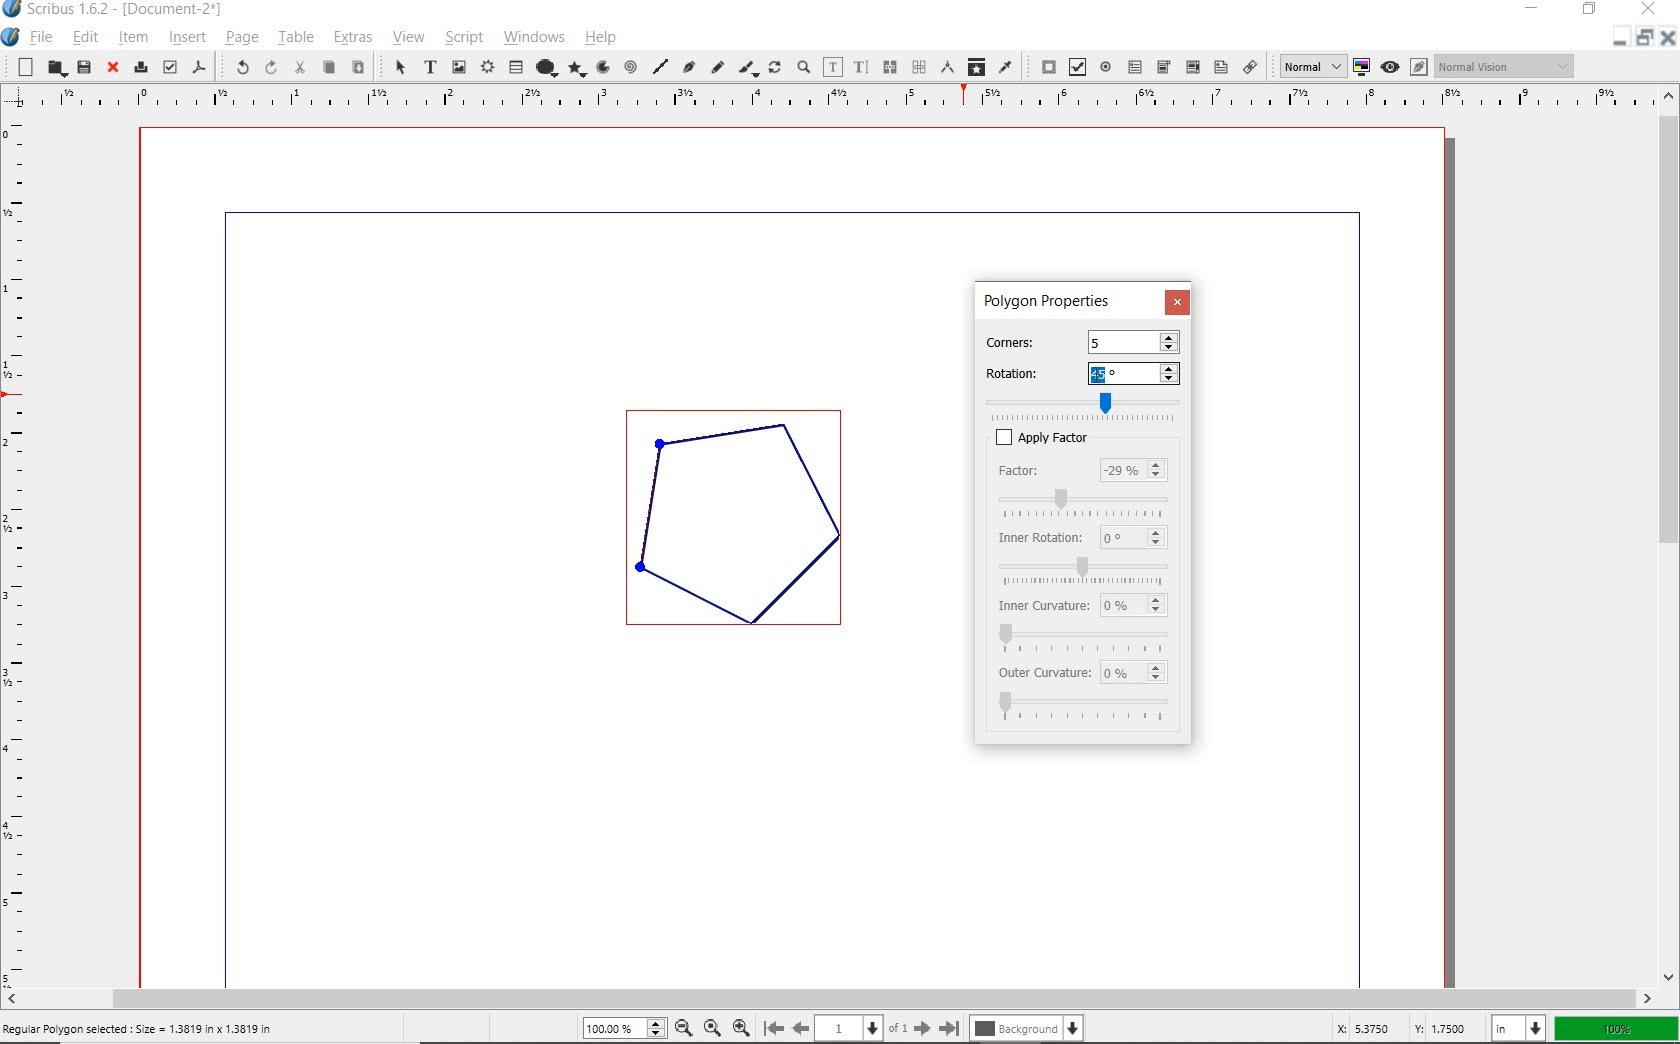  I want to click on 100%, so click(626, 1027).